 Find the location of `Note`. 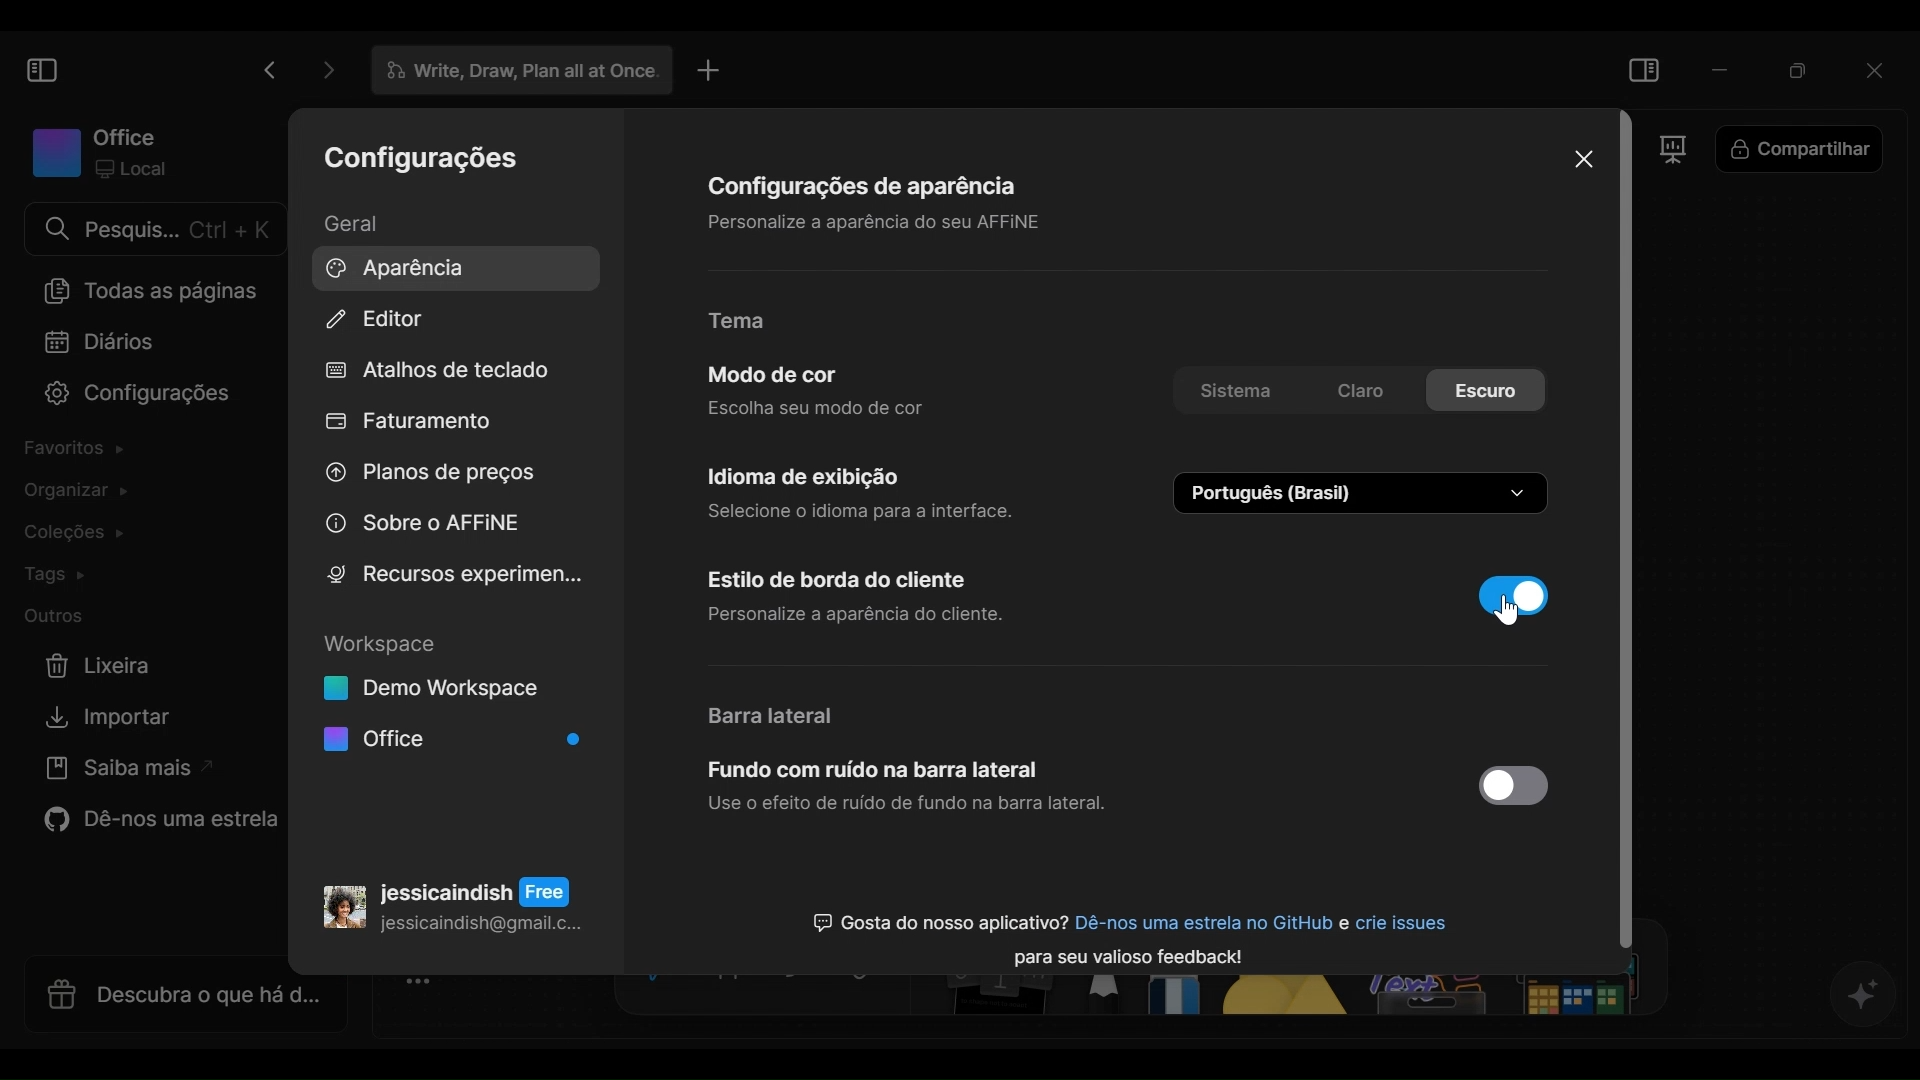

Note is located at coordinates (1003, 1004).